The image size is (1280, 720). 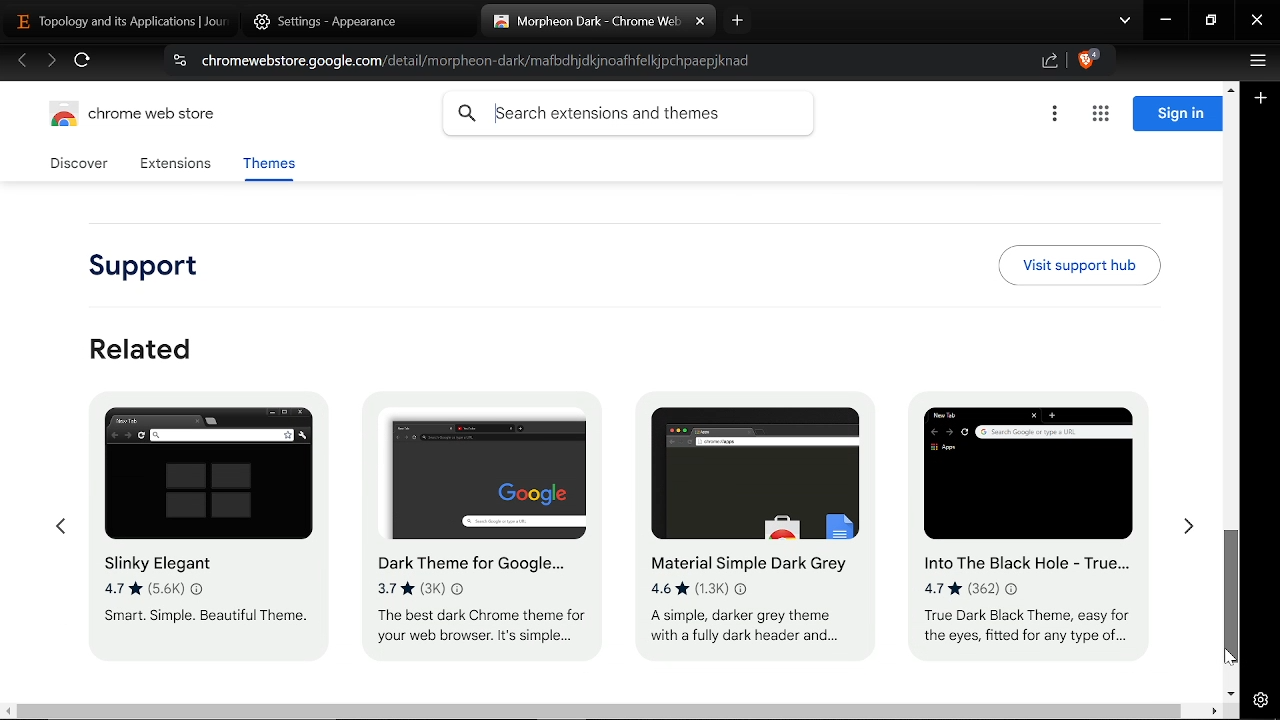 I want to click on Settings tab, so click(x=342, y=21).